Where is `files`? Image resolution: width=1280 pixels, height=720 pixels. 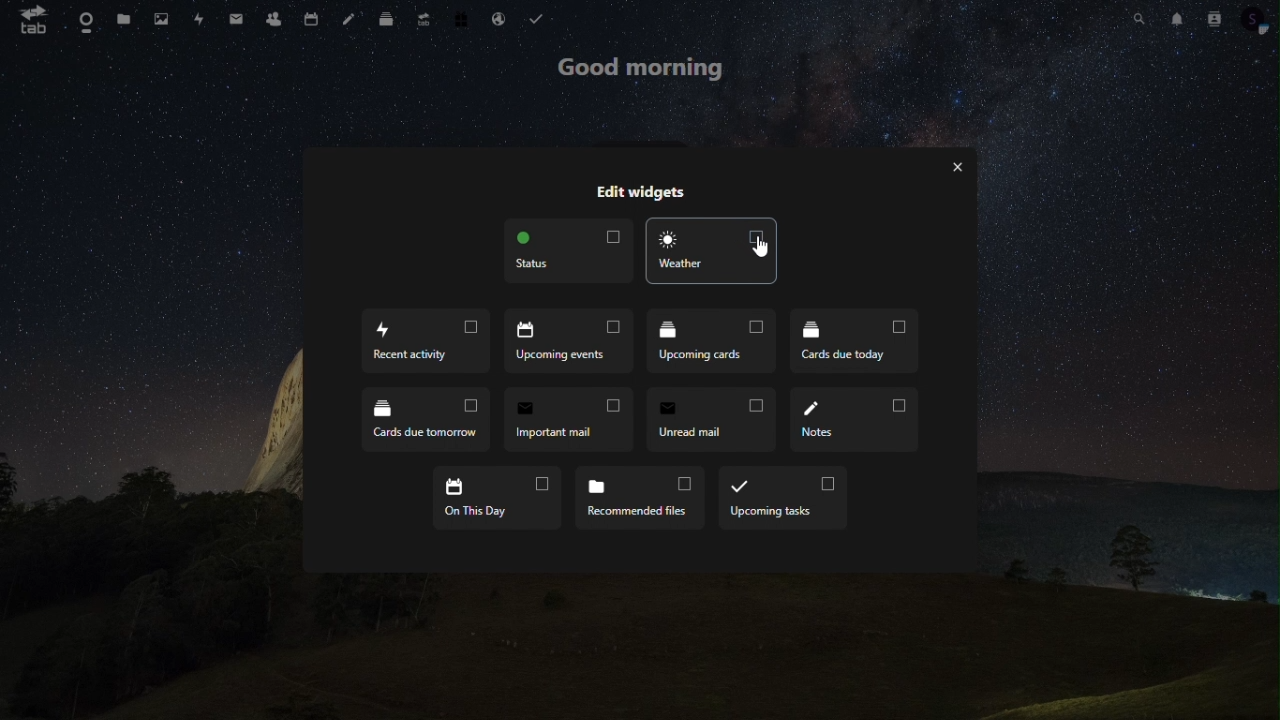
files is located at coordinates (124, 18).